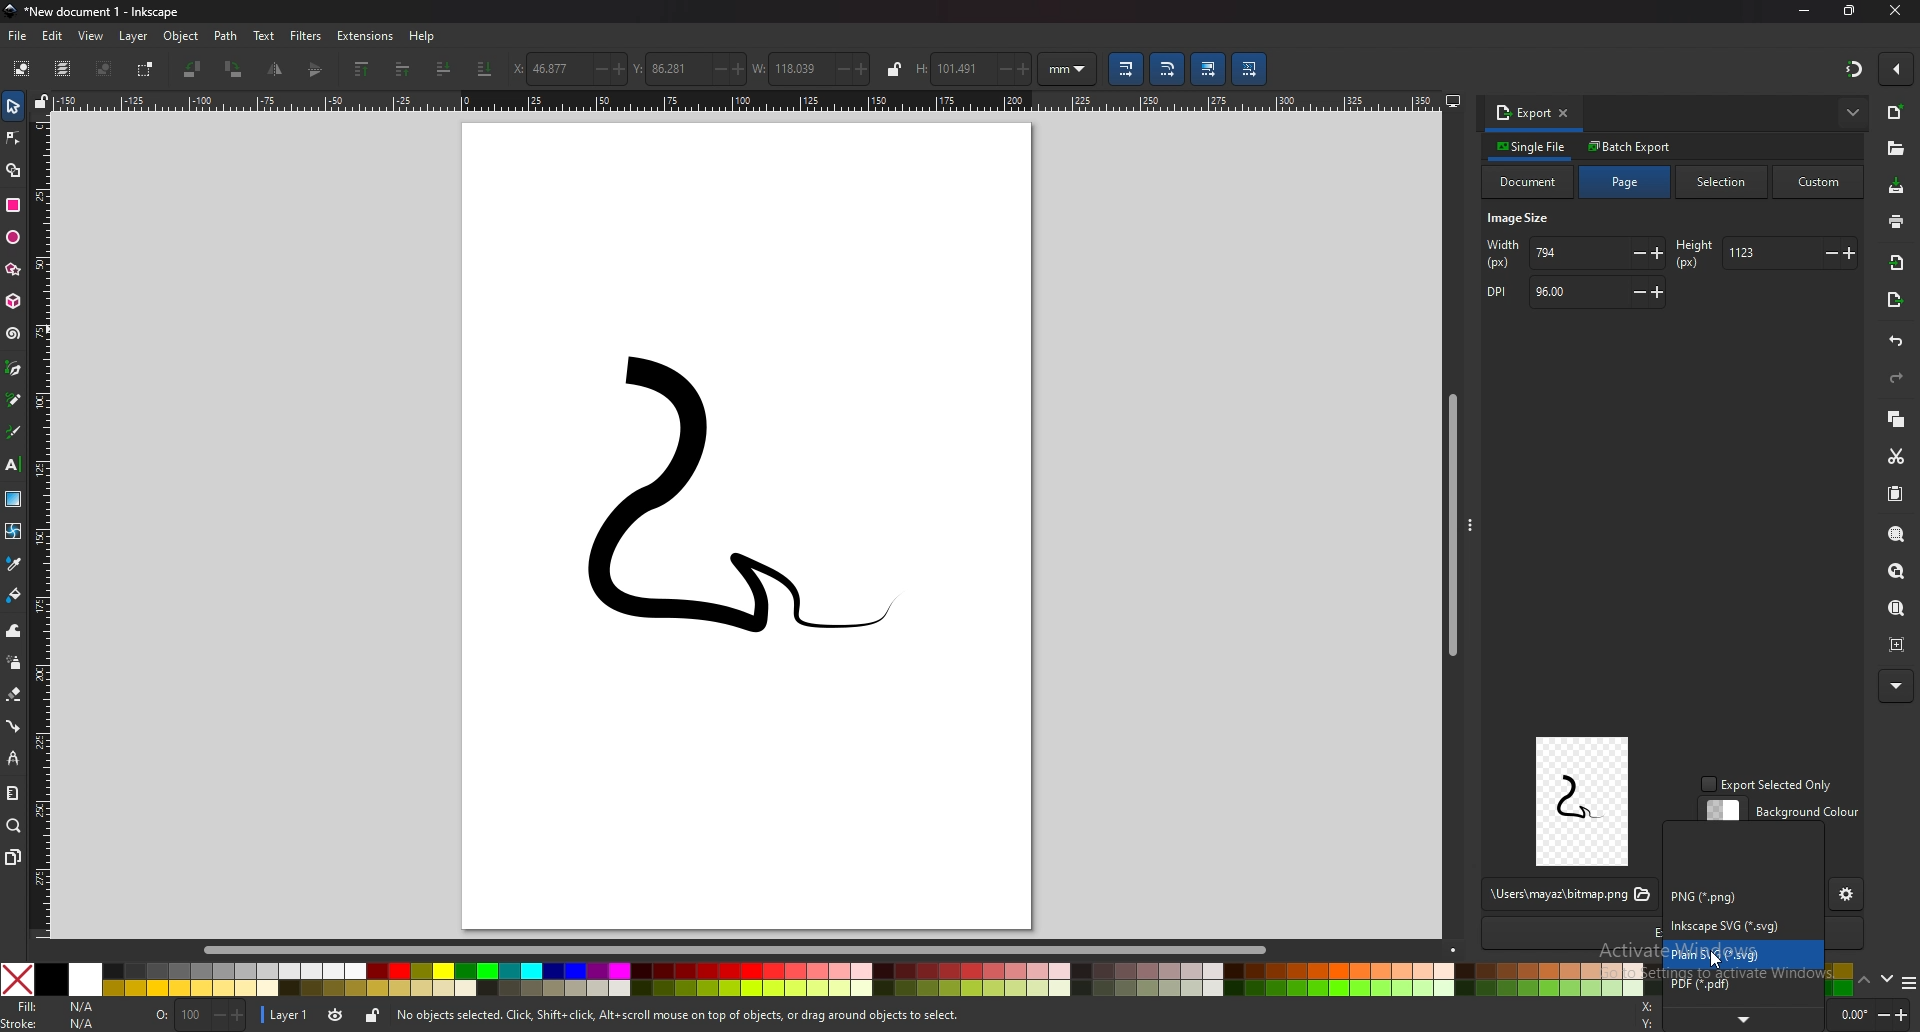 This screenshot has height=1032, width=1920. What do you see at coordinates (335, 1015) in the screenshot?
I see `toggle visibility` at bounding box center [335, 1015].